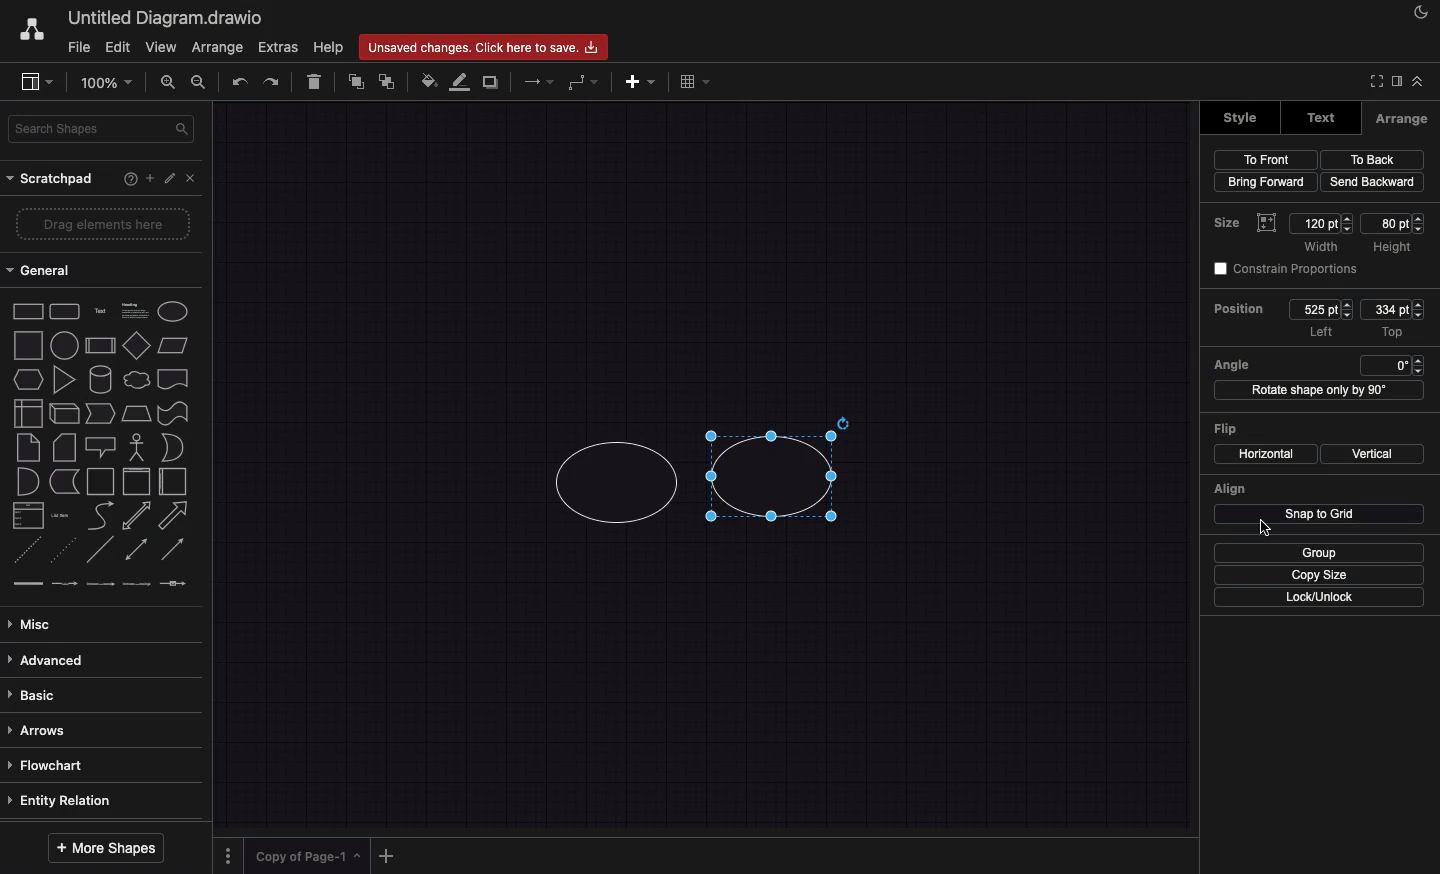 This screenshot has width=1440, height=874. Describe the element at coordinates (149, 178) in the screenshot. I see `add` at that location.